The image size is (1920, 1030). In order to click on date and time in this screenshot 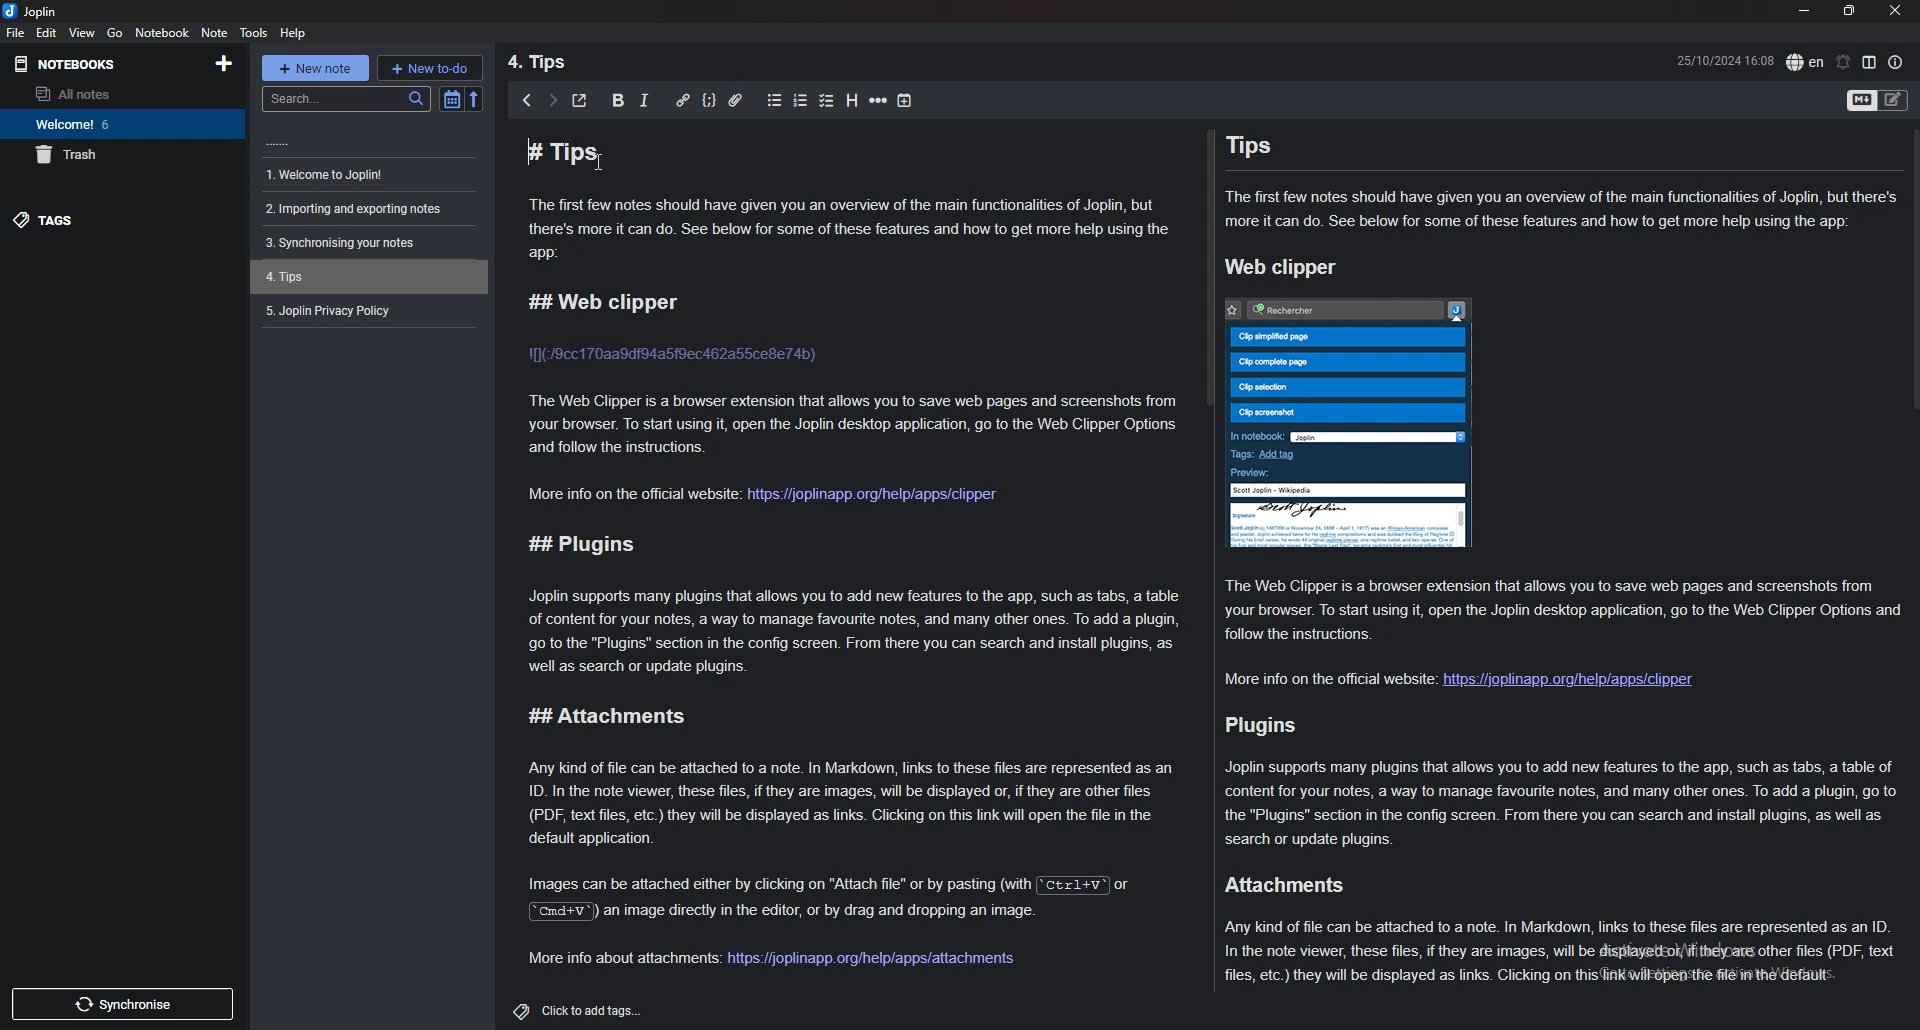, I will do `click(1725, 61)`.